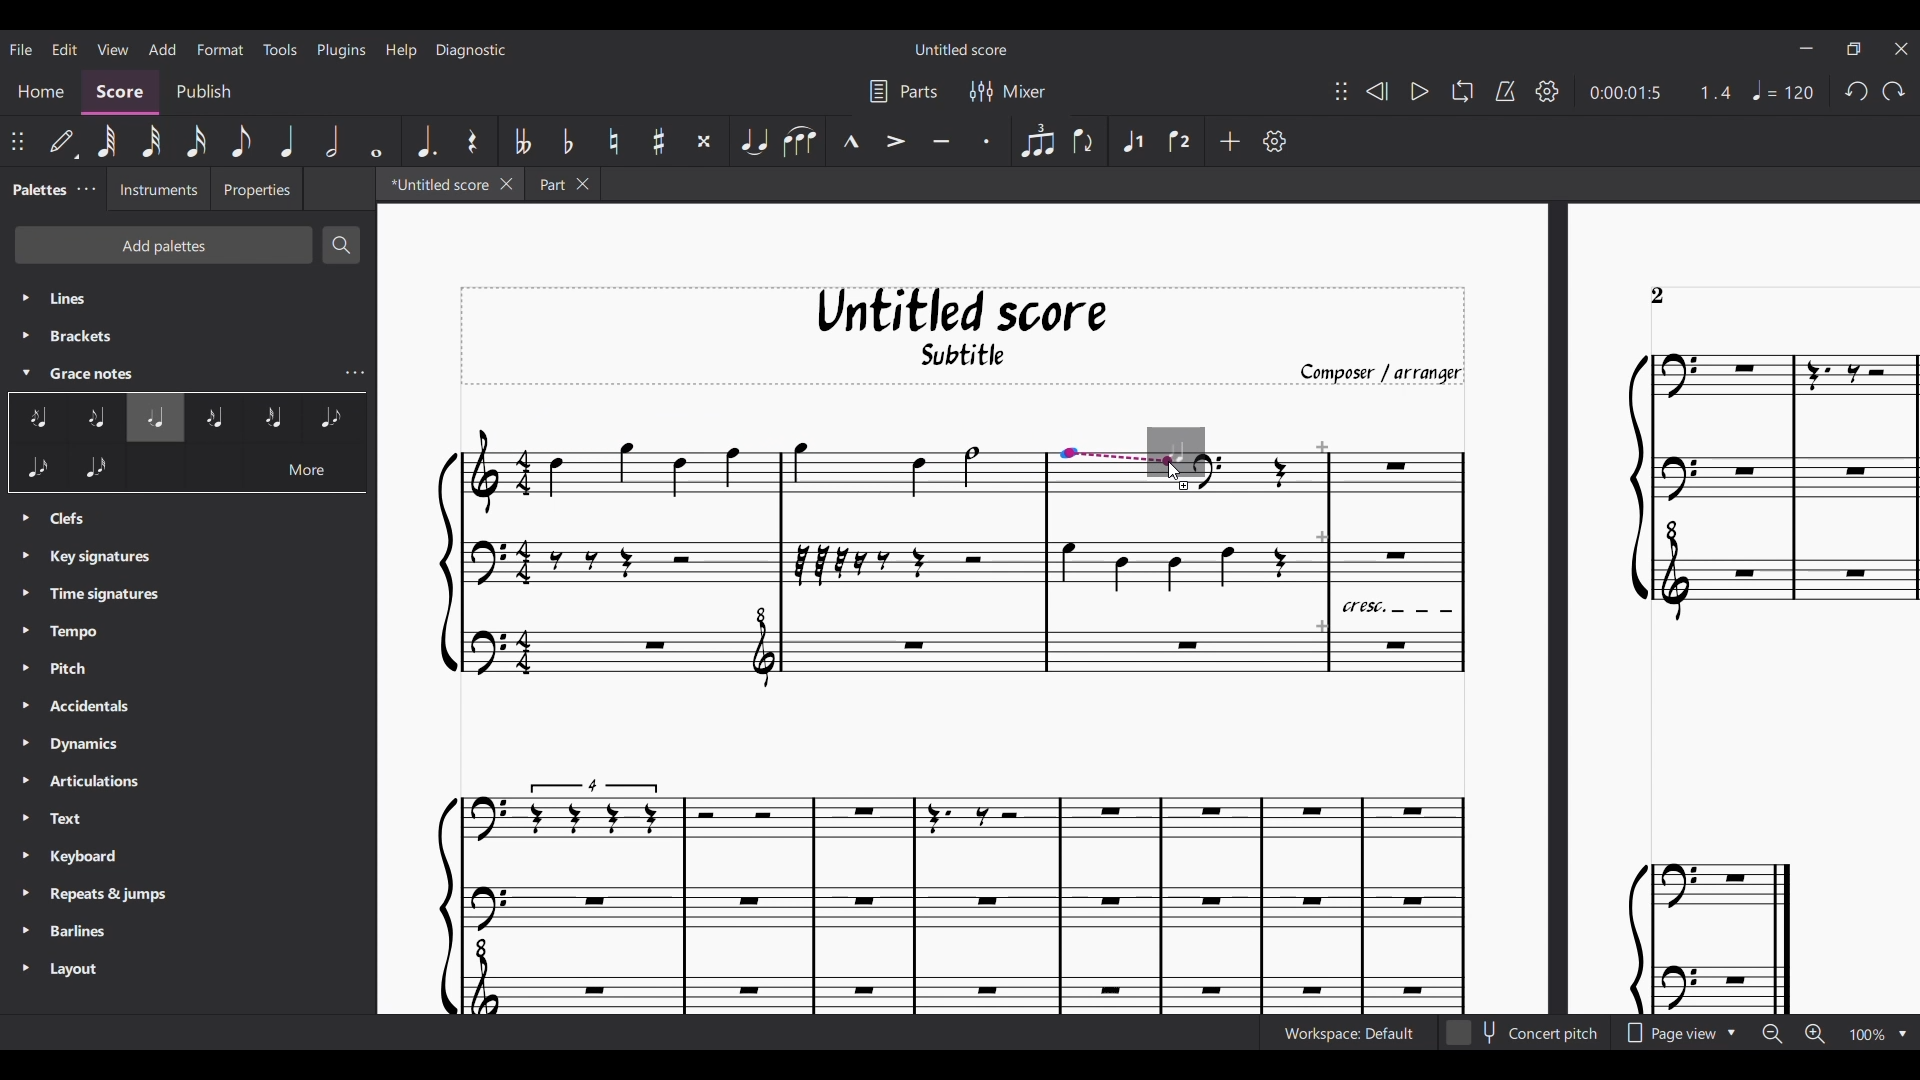 This screenshot has width=1920, height=1080. Describe the element at coordinates (197, 751) in the screenshot. I see `Palette list` at that location.